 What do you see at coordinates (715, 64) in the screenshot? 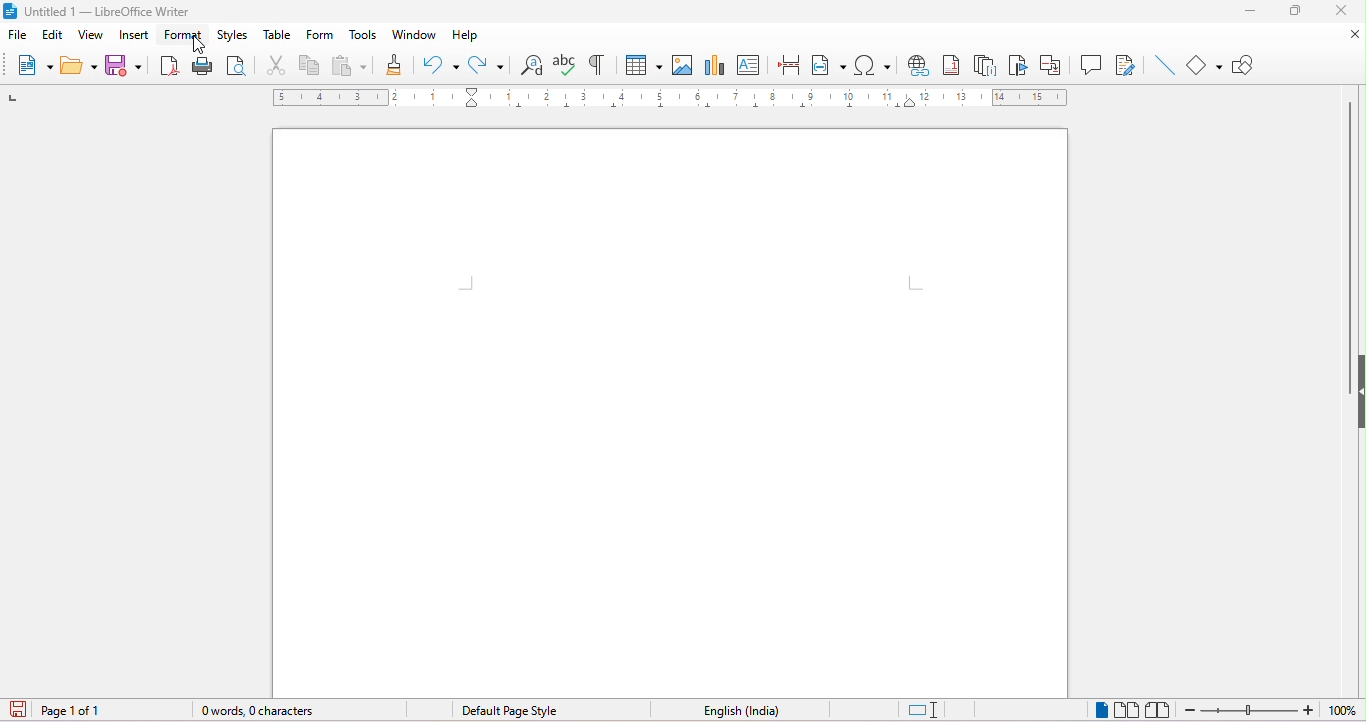
I see `chart` at bounding box center [715, 64].